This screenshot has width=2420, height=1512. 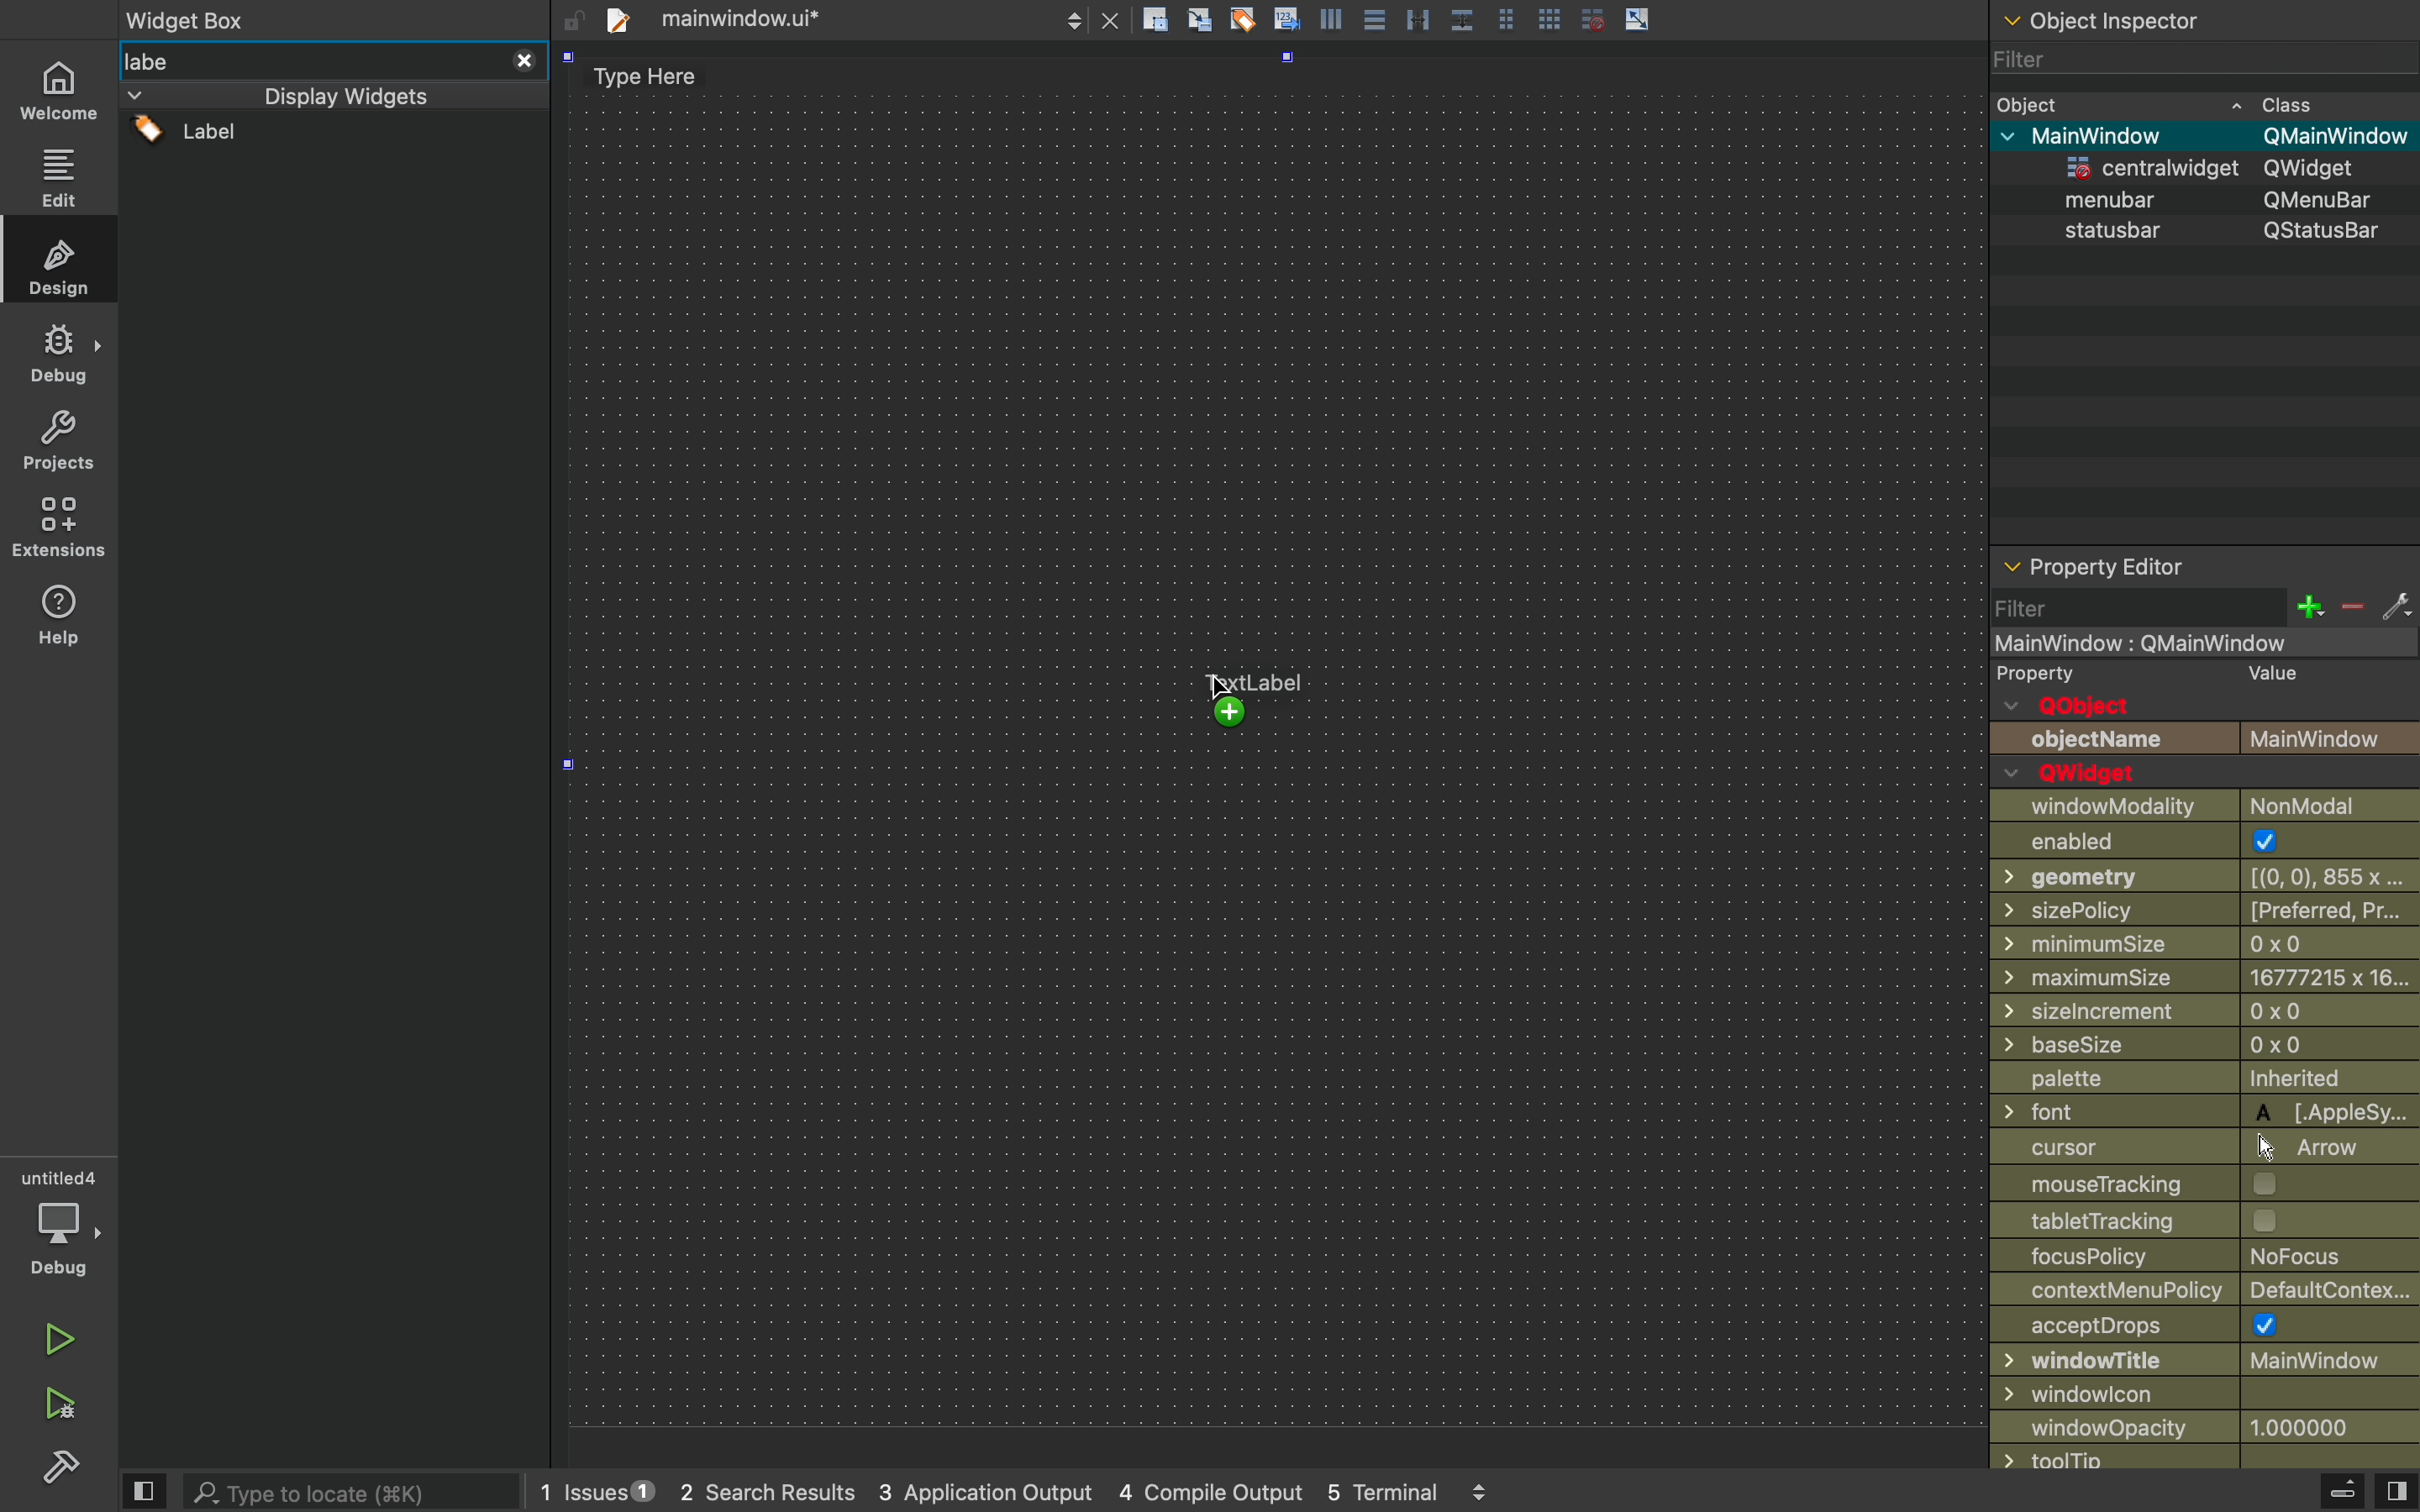 I want to click on projects, so click(x=55, y=443).